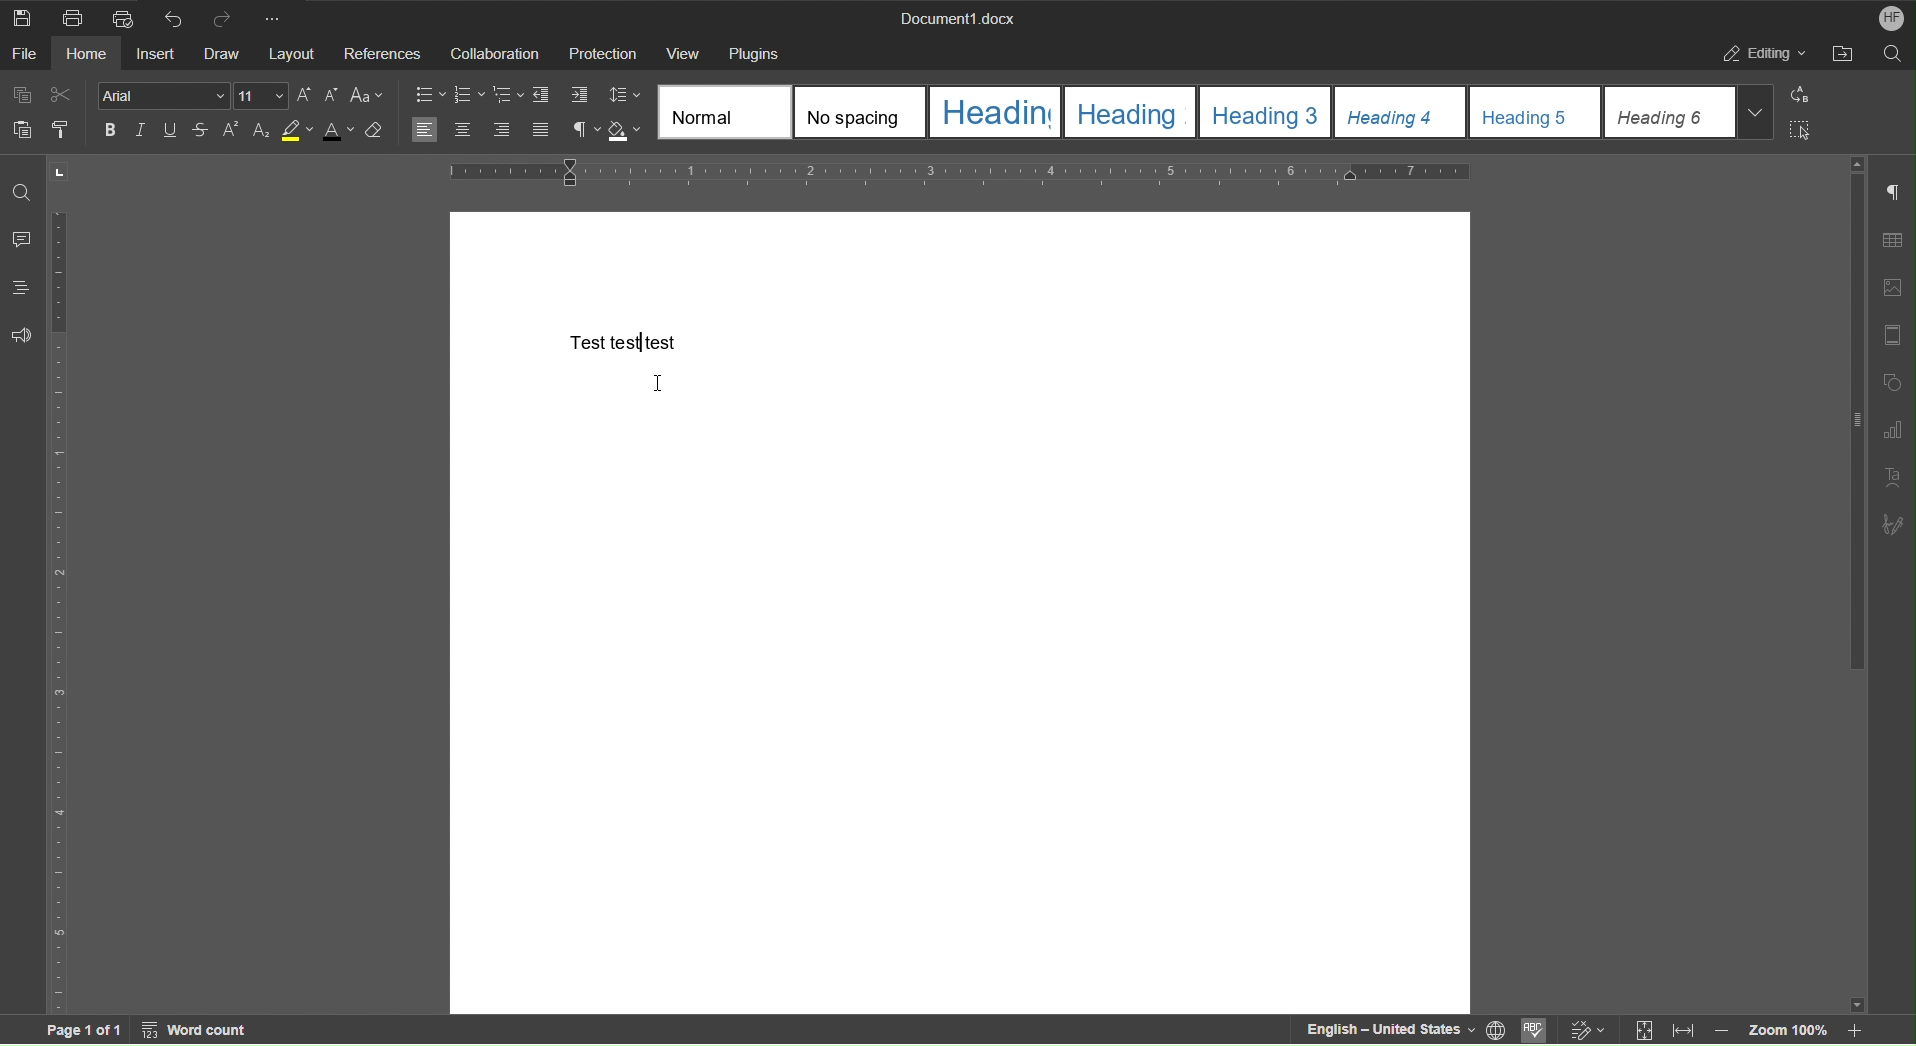 The width and height of the screenshot is (1916, 1046). Describe the element at coordinates (584, 132) in the screenshot. I see `Non-Printing Characters` at that location.